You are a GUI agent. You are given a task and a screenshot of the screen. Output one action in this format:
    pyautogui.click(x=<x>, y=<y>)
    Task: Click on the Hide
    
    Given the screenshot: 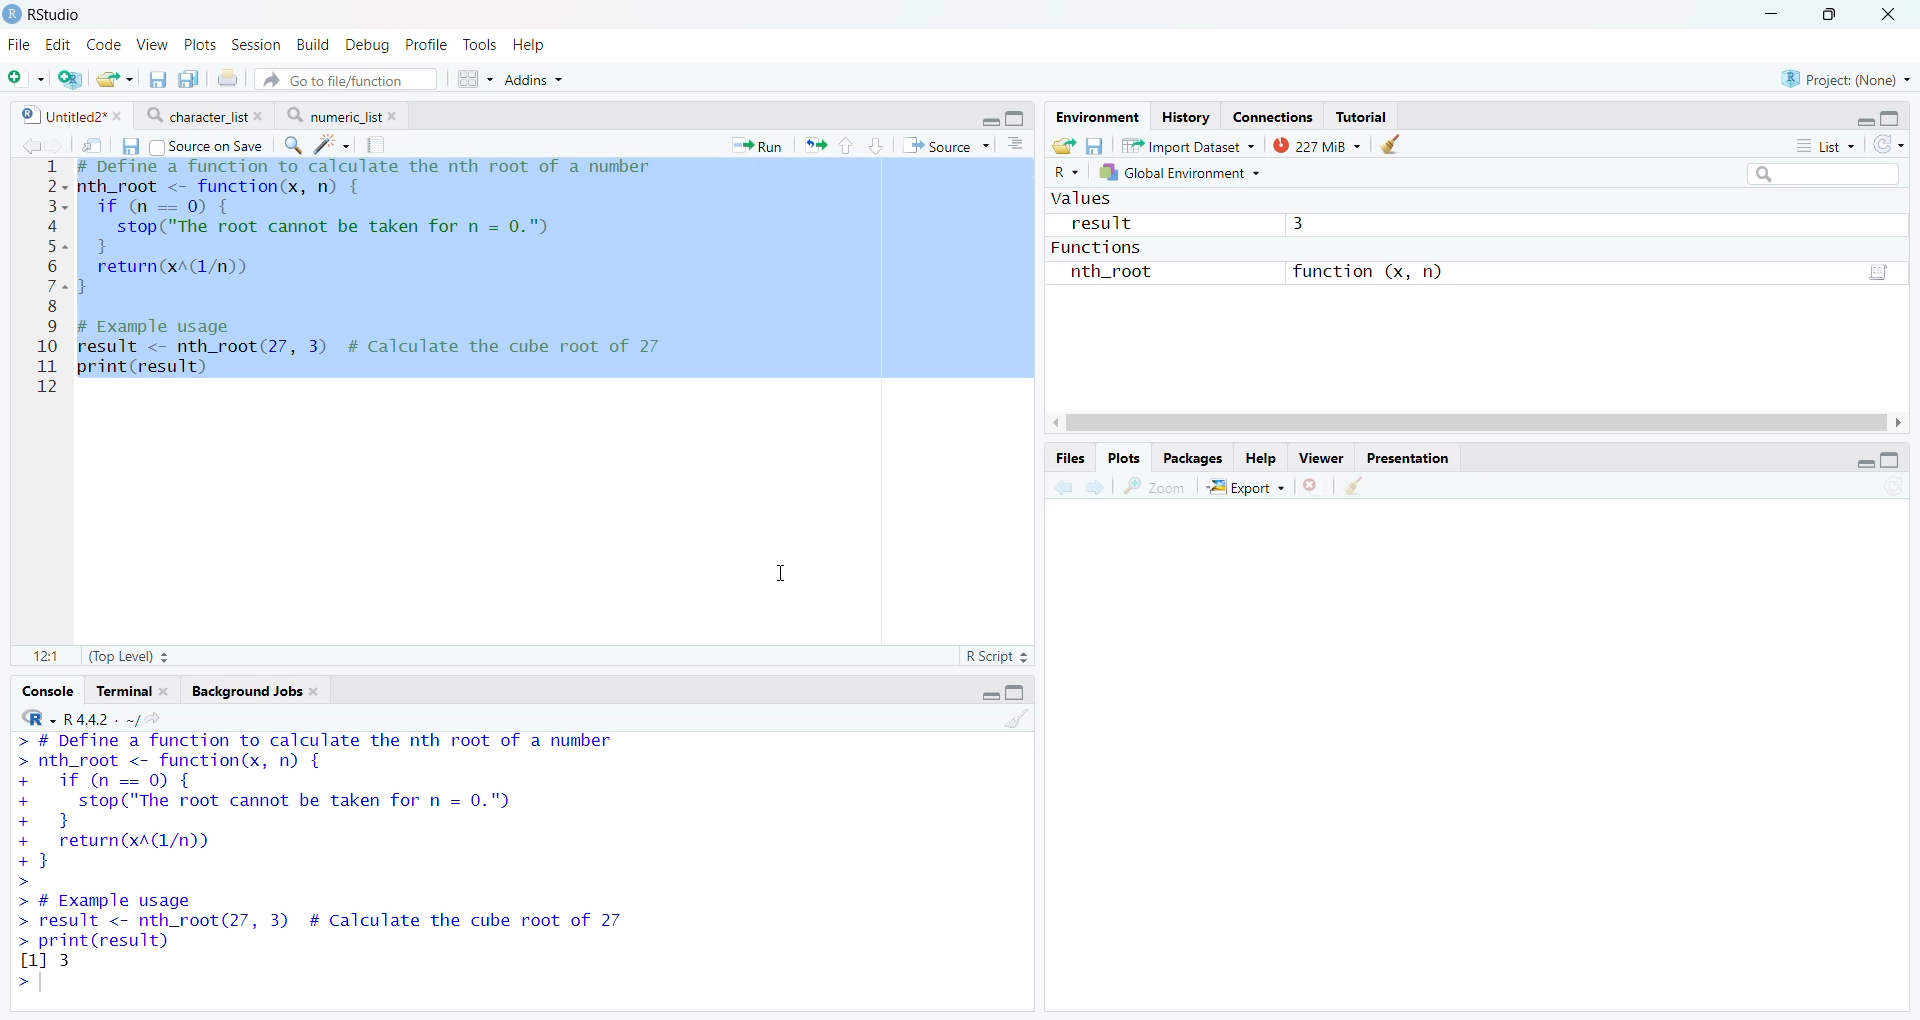 What is the action you would take?
    pyautogui.click(x=988, y=695)
    